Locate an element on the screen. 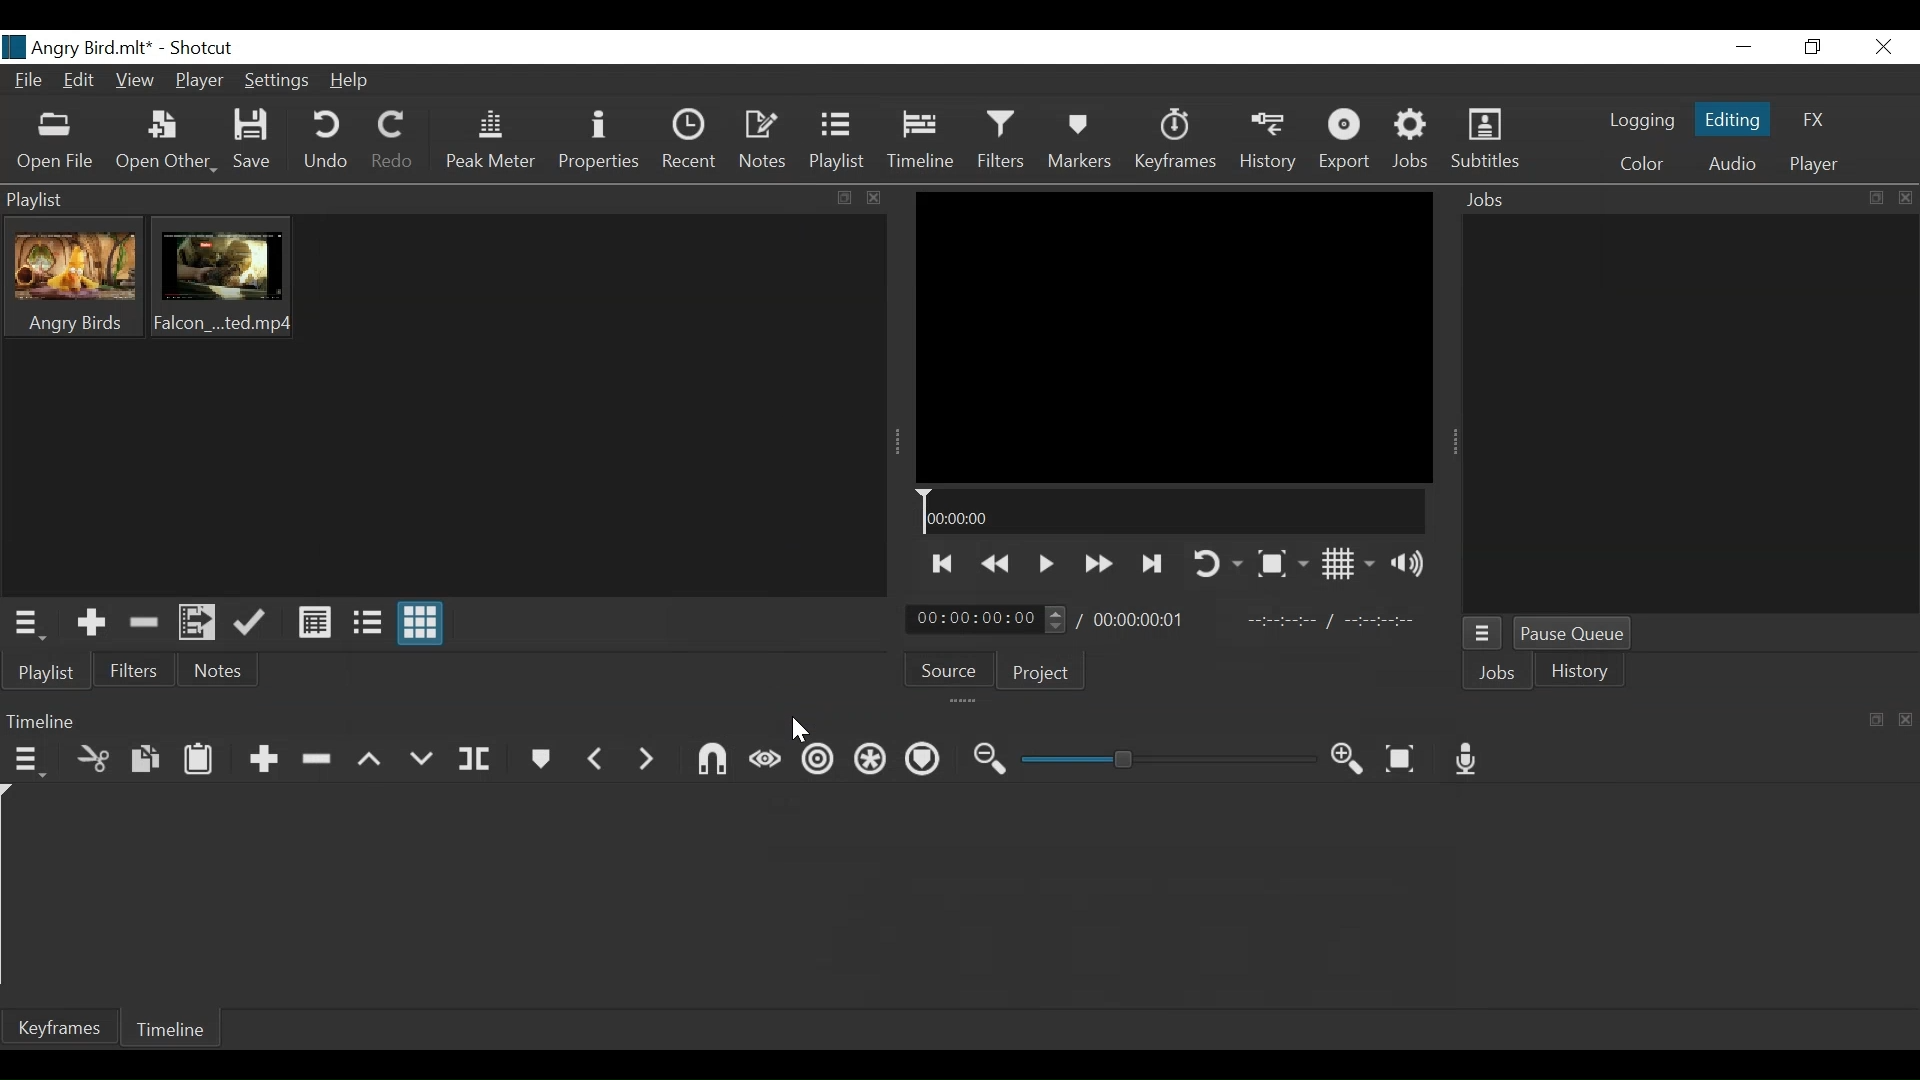  Help is located at coordinates (351, 83).